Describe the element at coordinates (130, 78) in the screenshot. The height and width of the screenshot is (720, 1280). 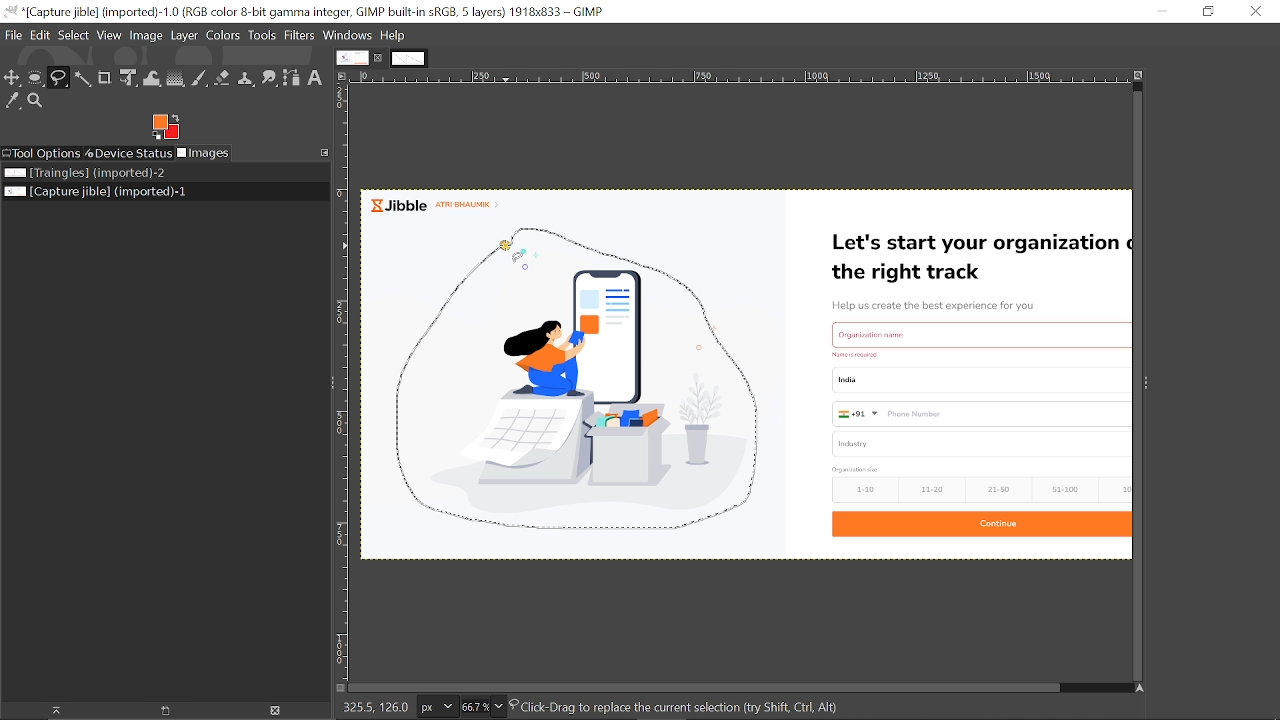
I see `Unified transform tool` at that location.